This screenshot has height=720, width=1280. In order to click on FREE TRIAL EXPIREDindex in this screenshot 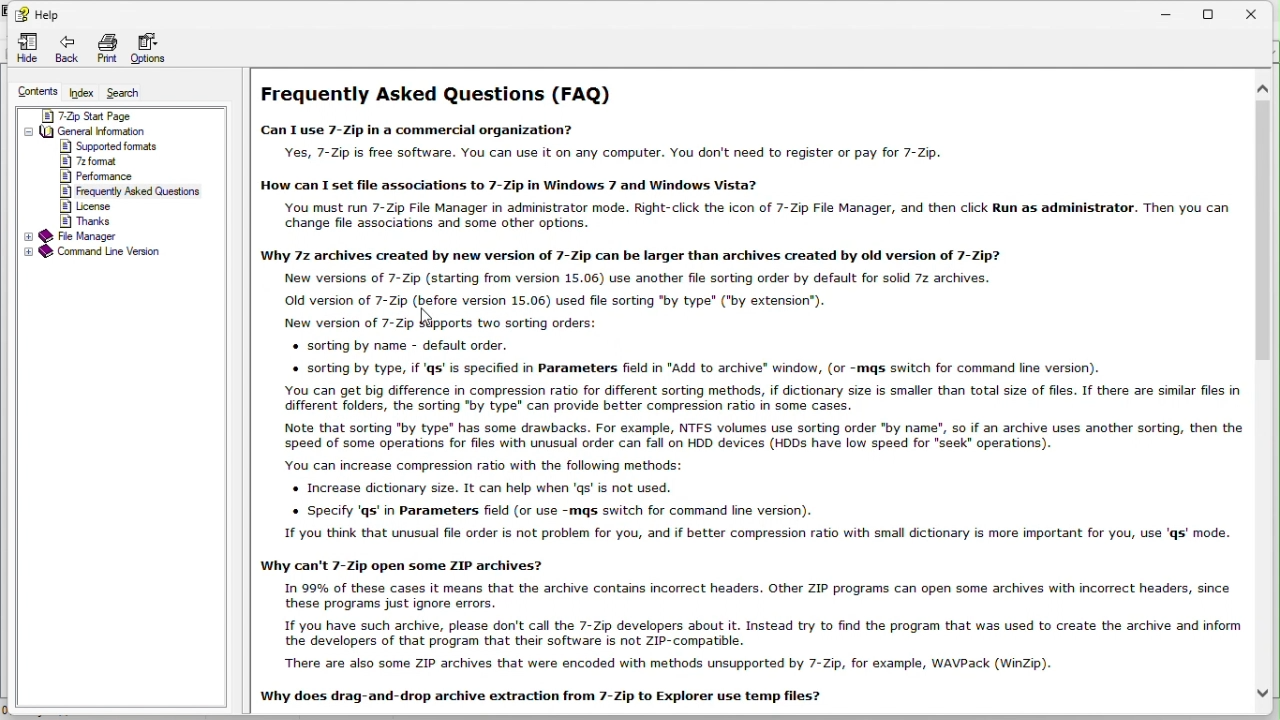, I will do `click(83, 93)`.